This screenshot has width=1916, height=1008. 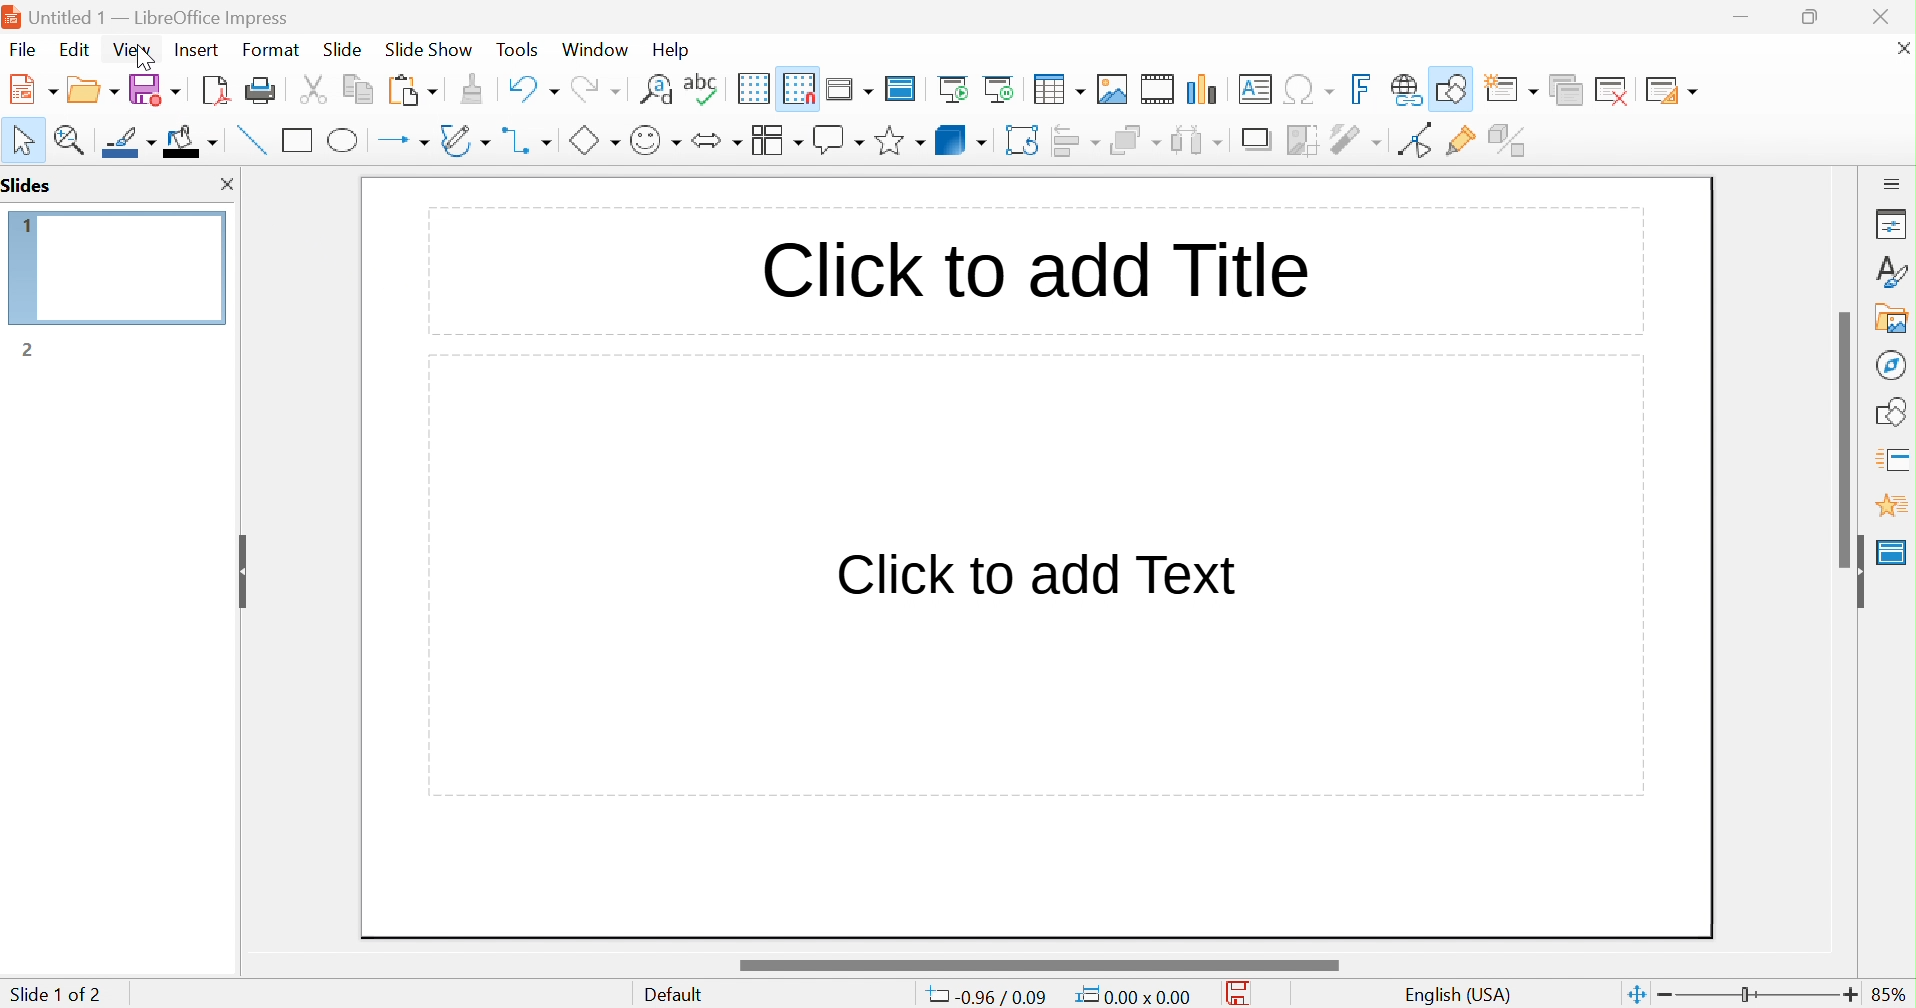 I want to click on copy, so click(x=358, y=86).